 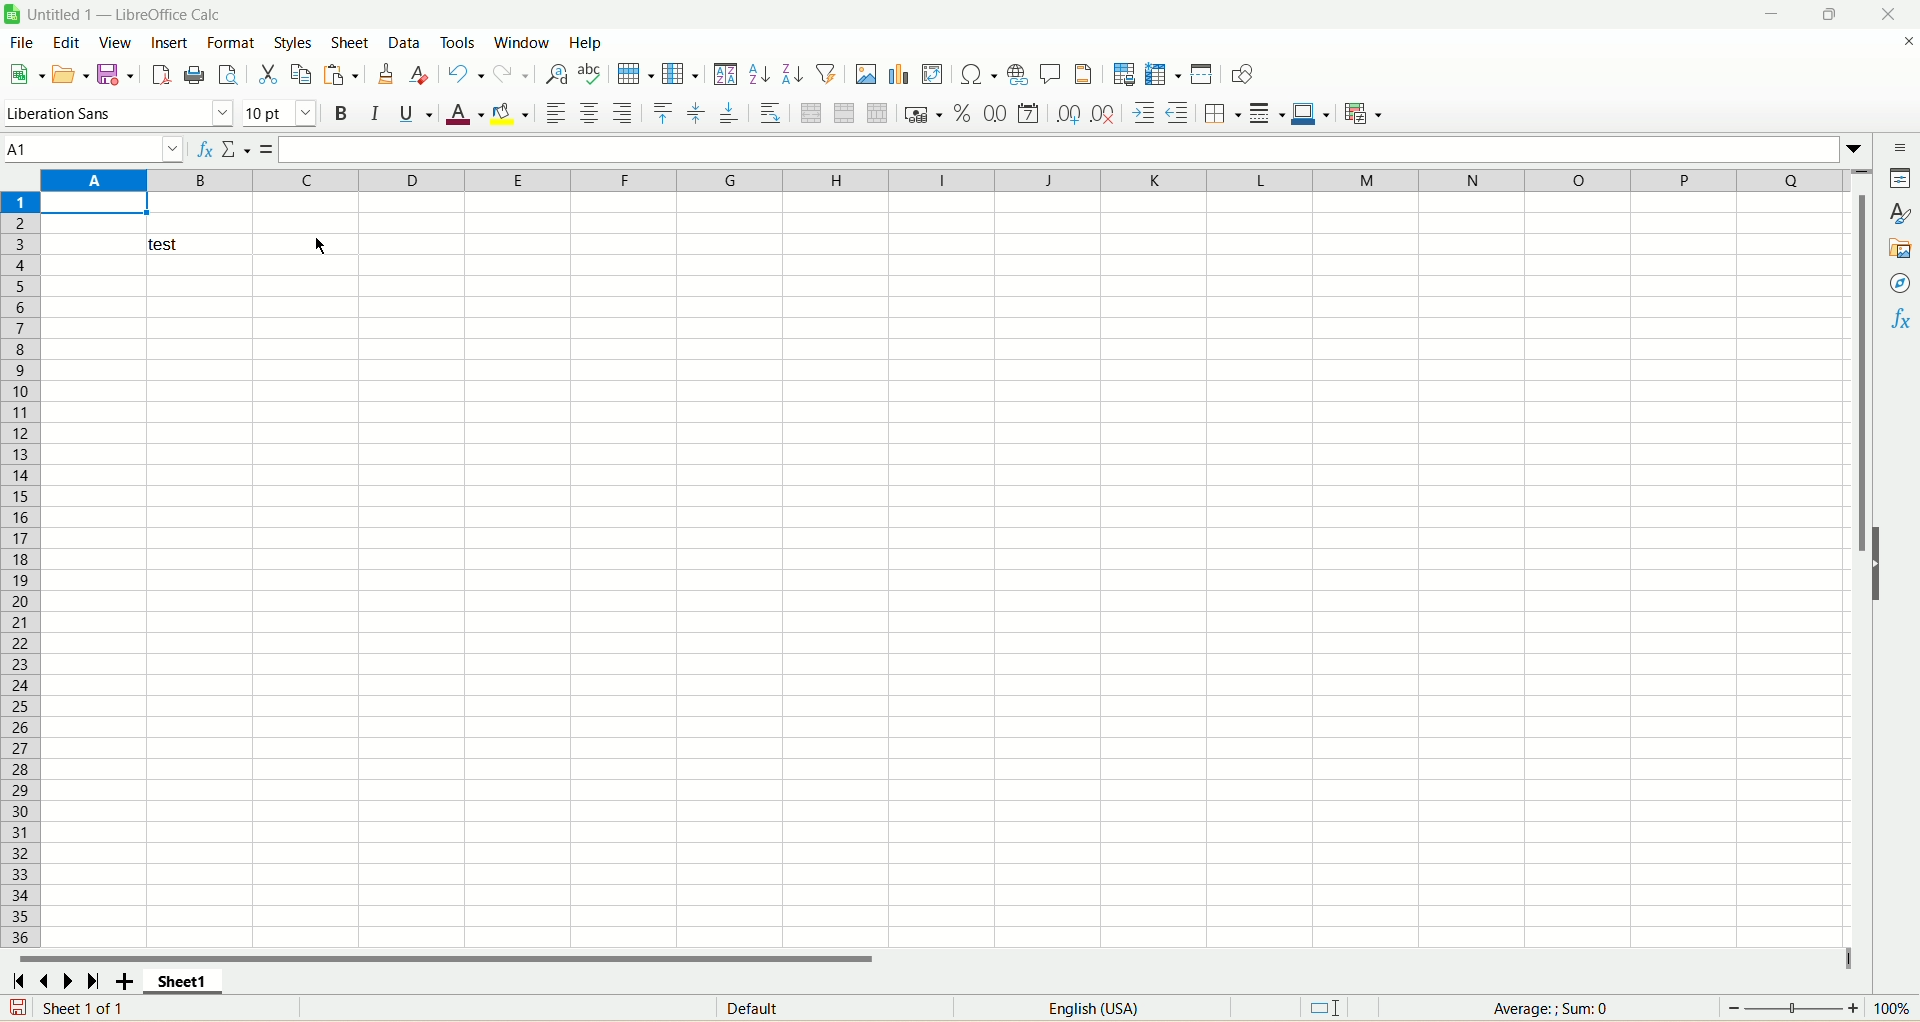 I want to click on edit, so click(x=67, y=42).